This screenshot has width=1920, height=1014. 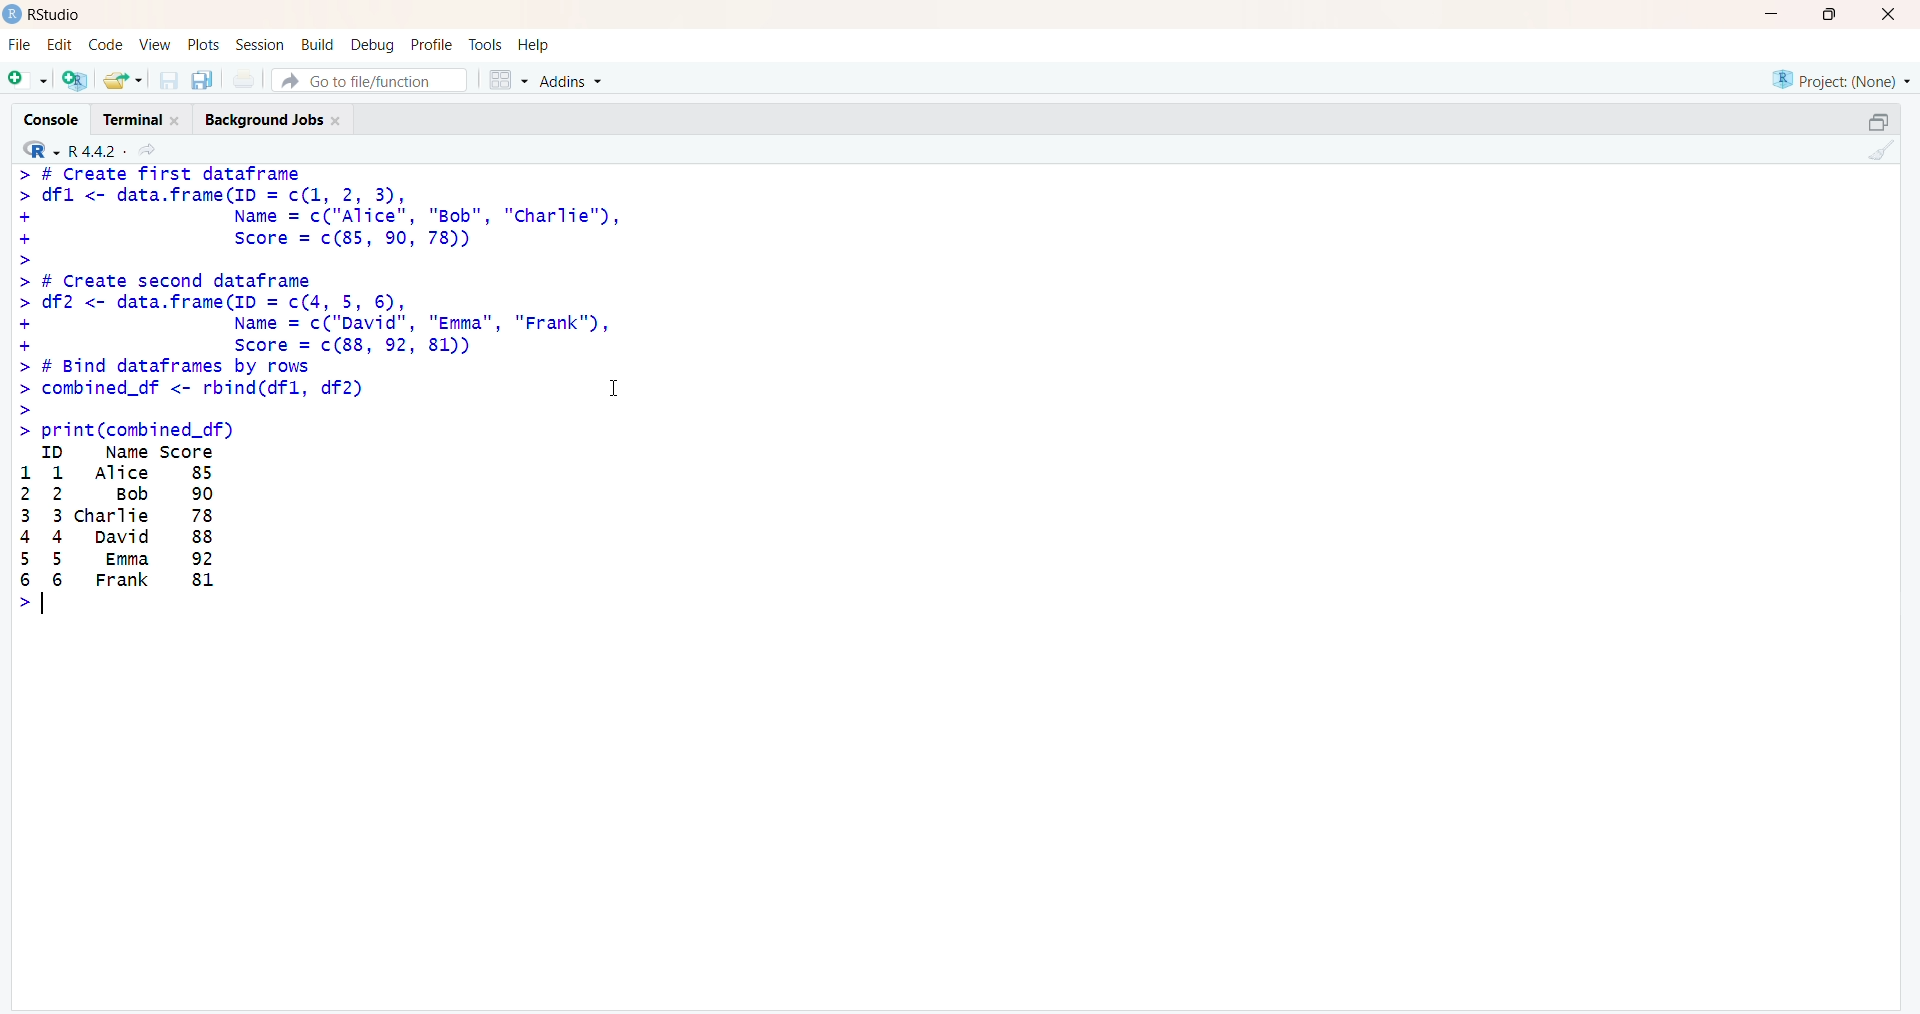 What do you see at coordinates (125, 80) in the screenshot?
I see `open exixting file` at bounding box center [125, 80].